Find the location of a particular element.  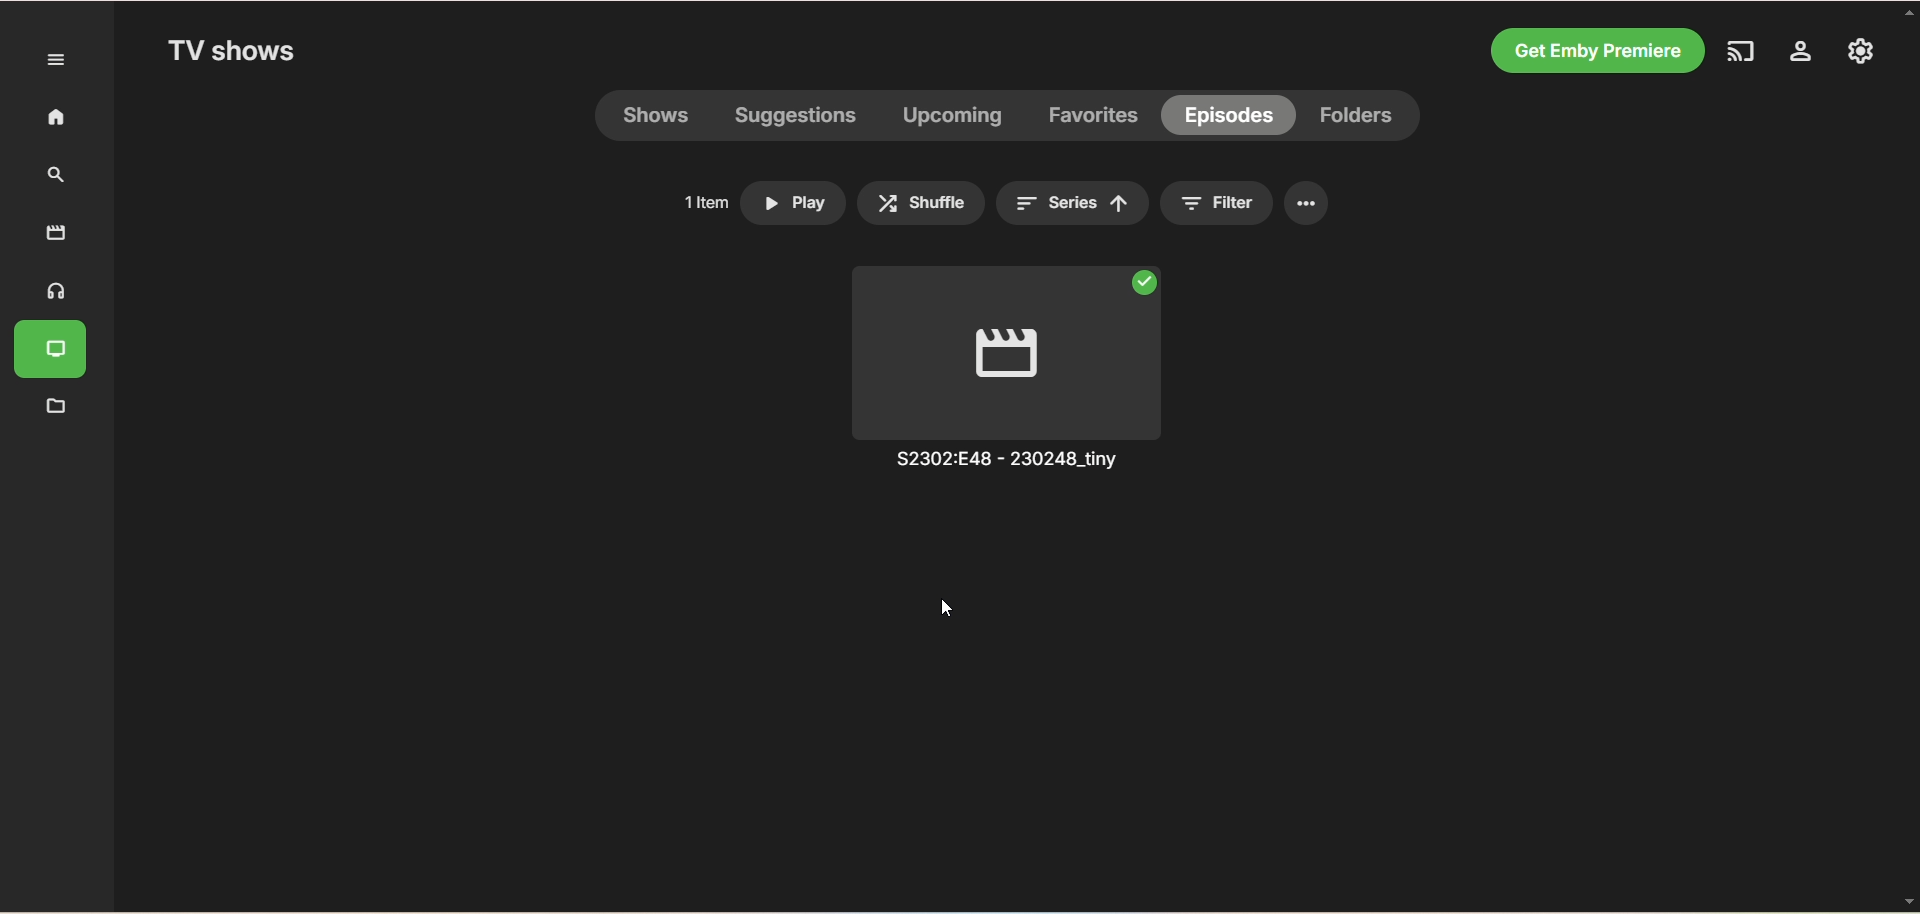

Series is located at coordinates (1071, 204).